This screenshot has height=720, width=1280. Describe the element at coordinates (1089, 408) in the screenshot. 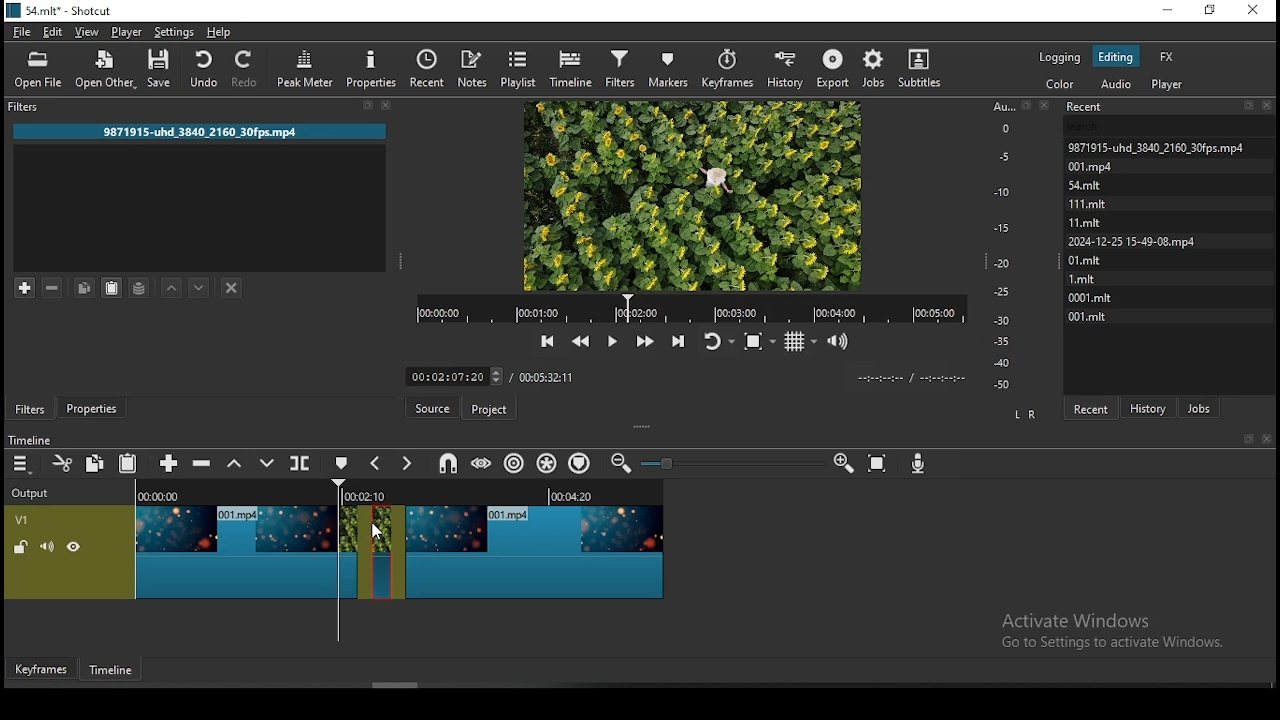

I see `recent` at that location.